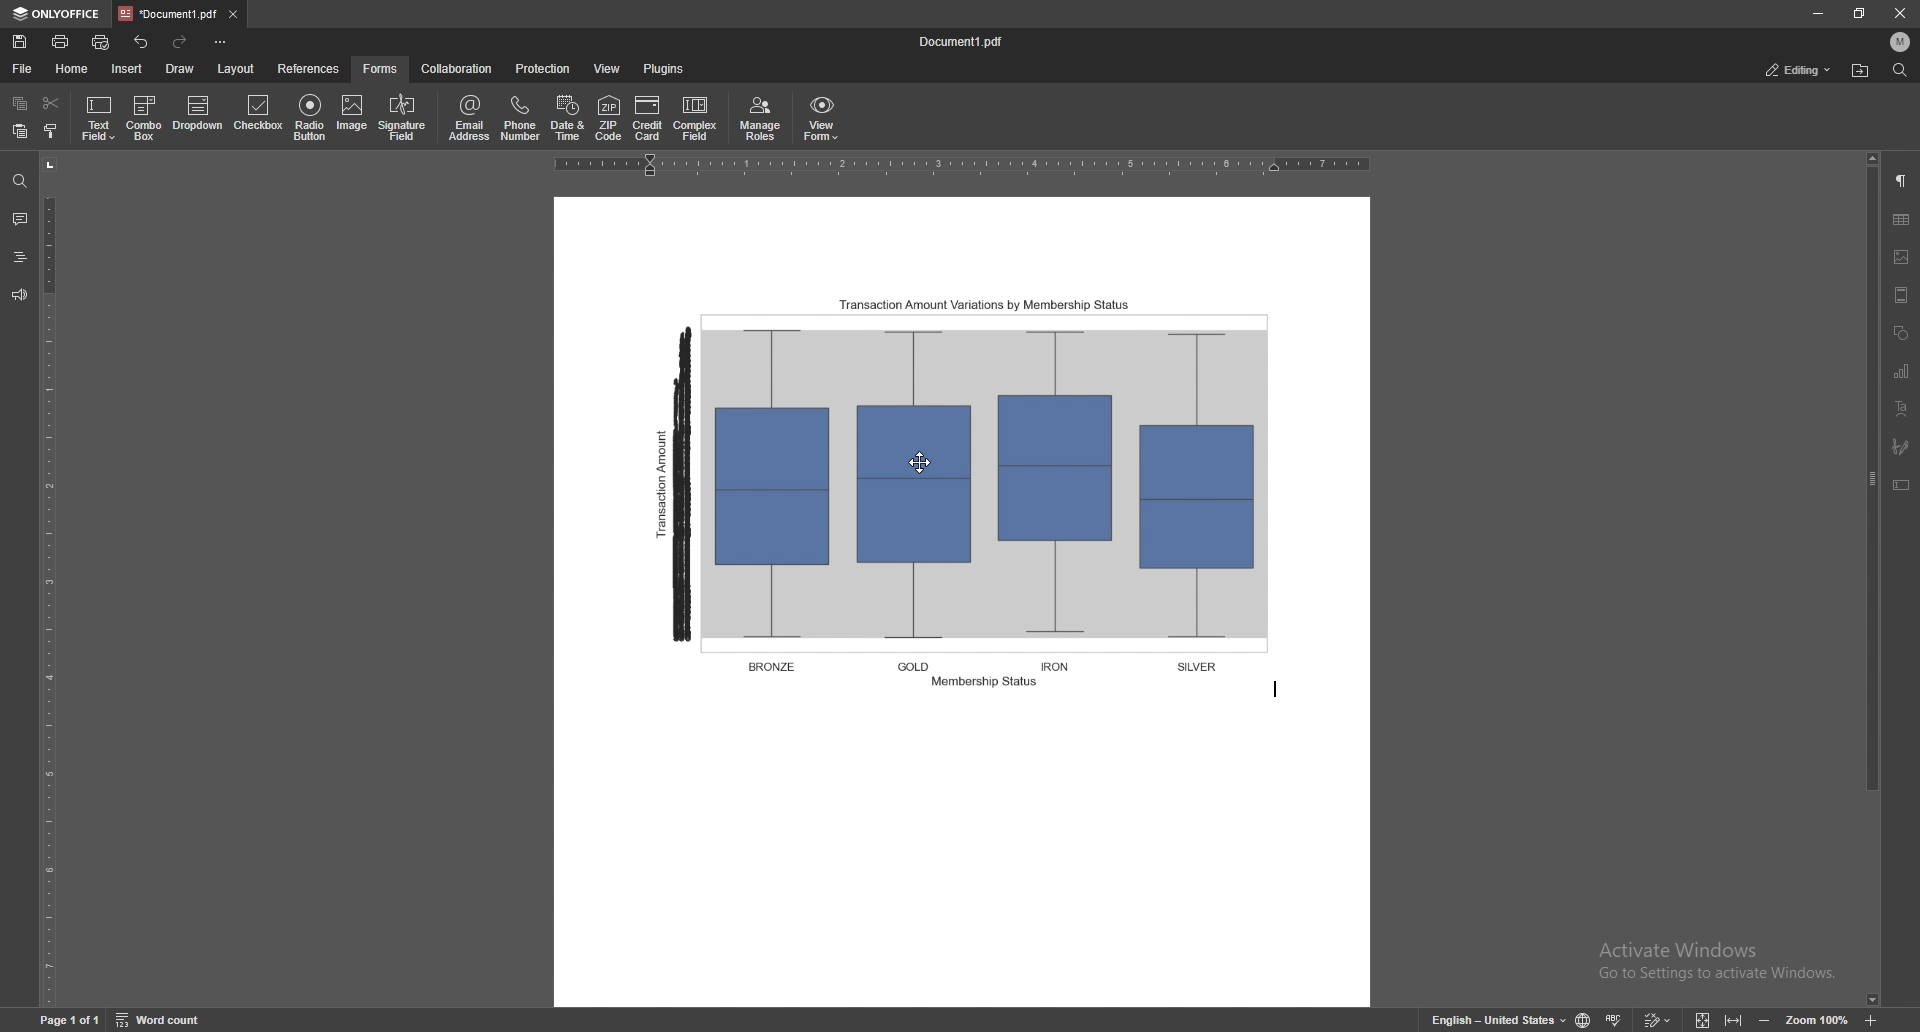 This screenshot has width=1920, height=1032. What do you see at coordinates (1903, 257) in the screenshot?
I see `image` at bounding box center [1903, 257].